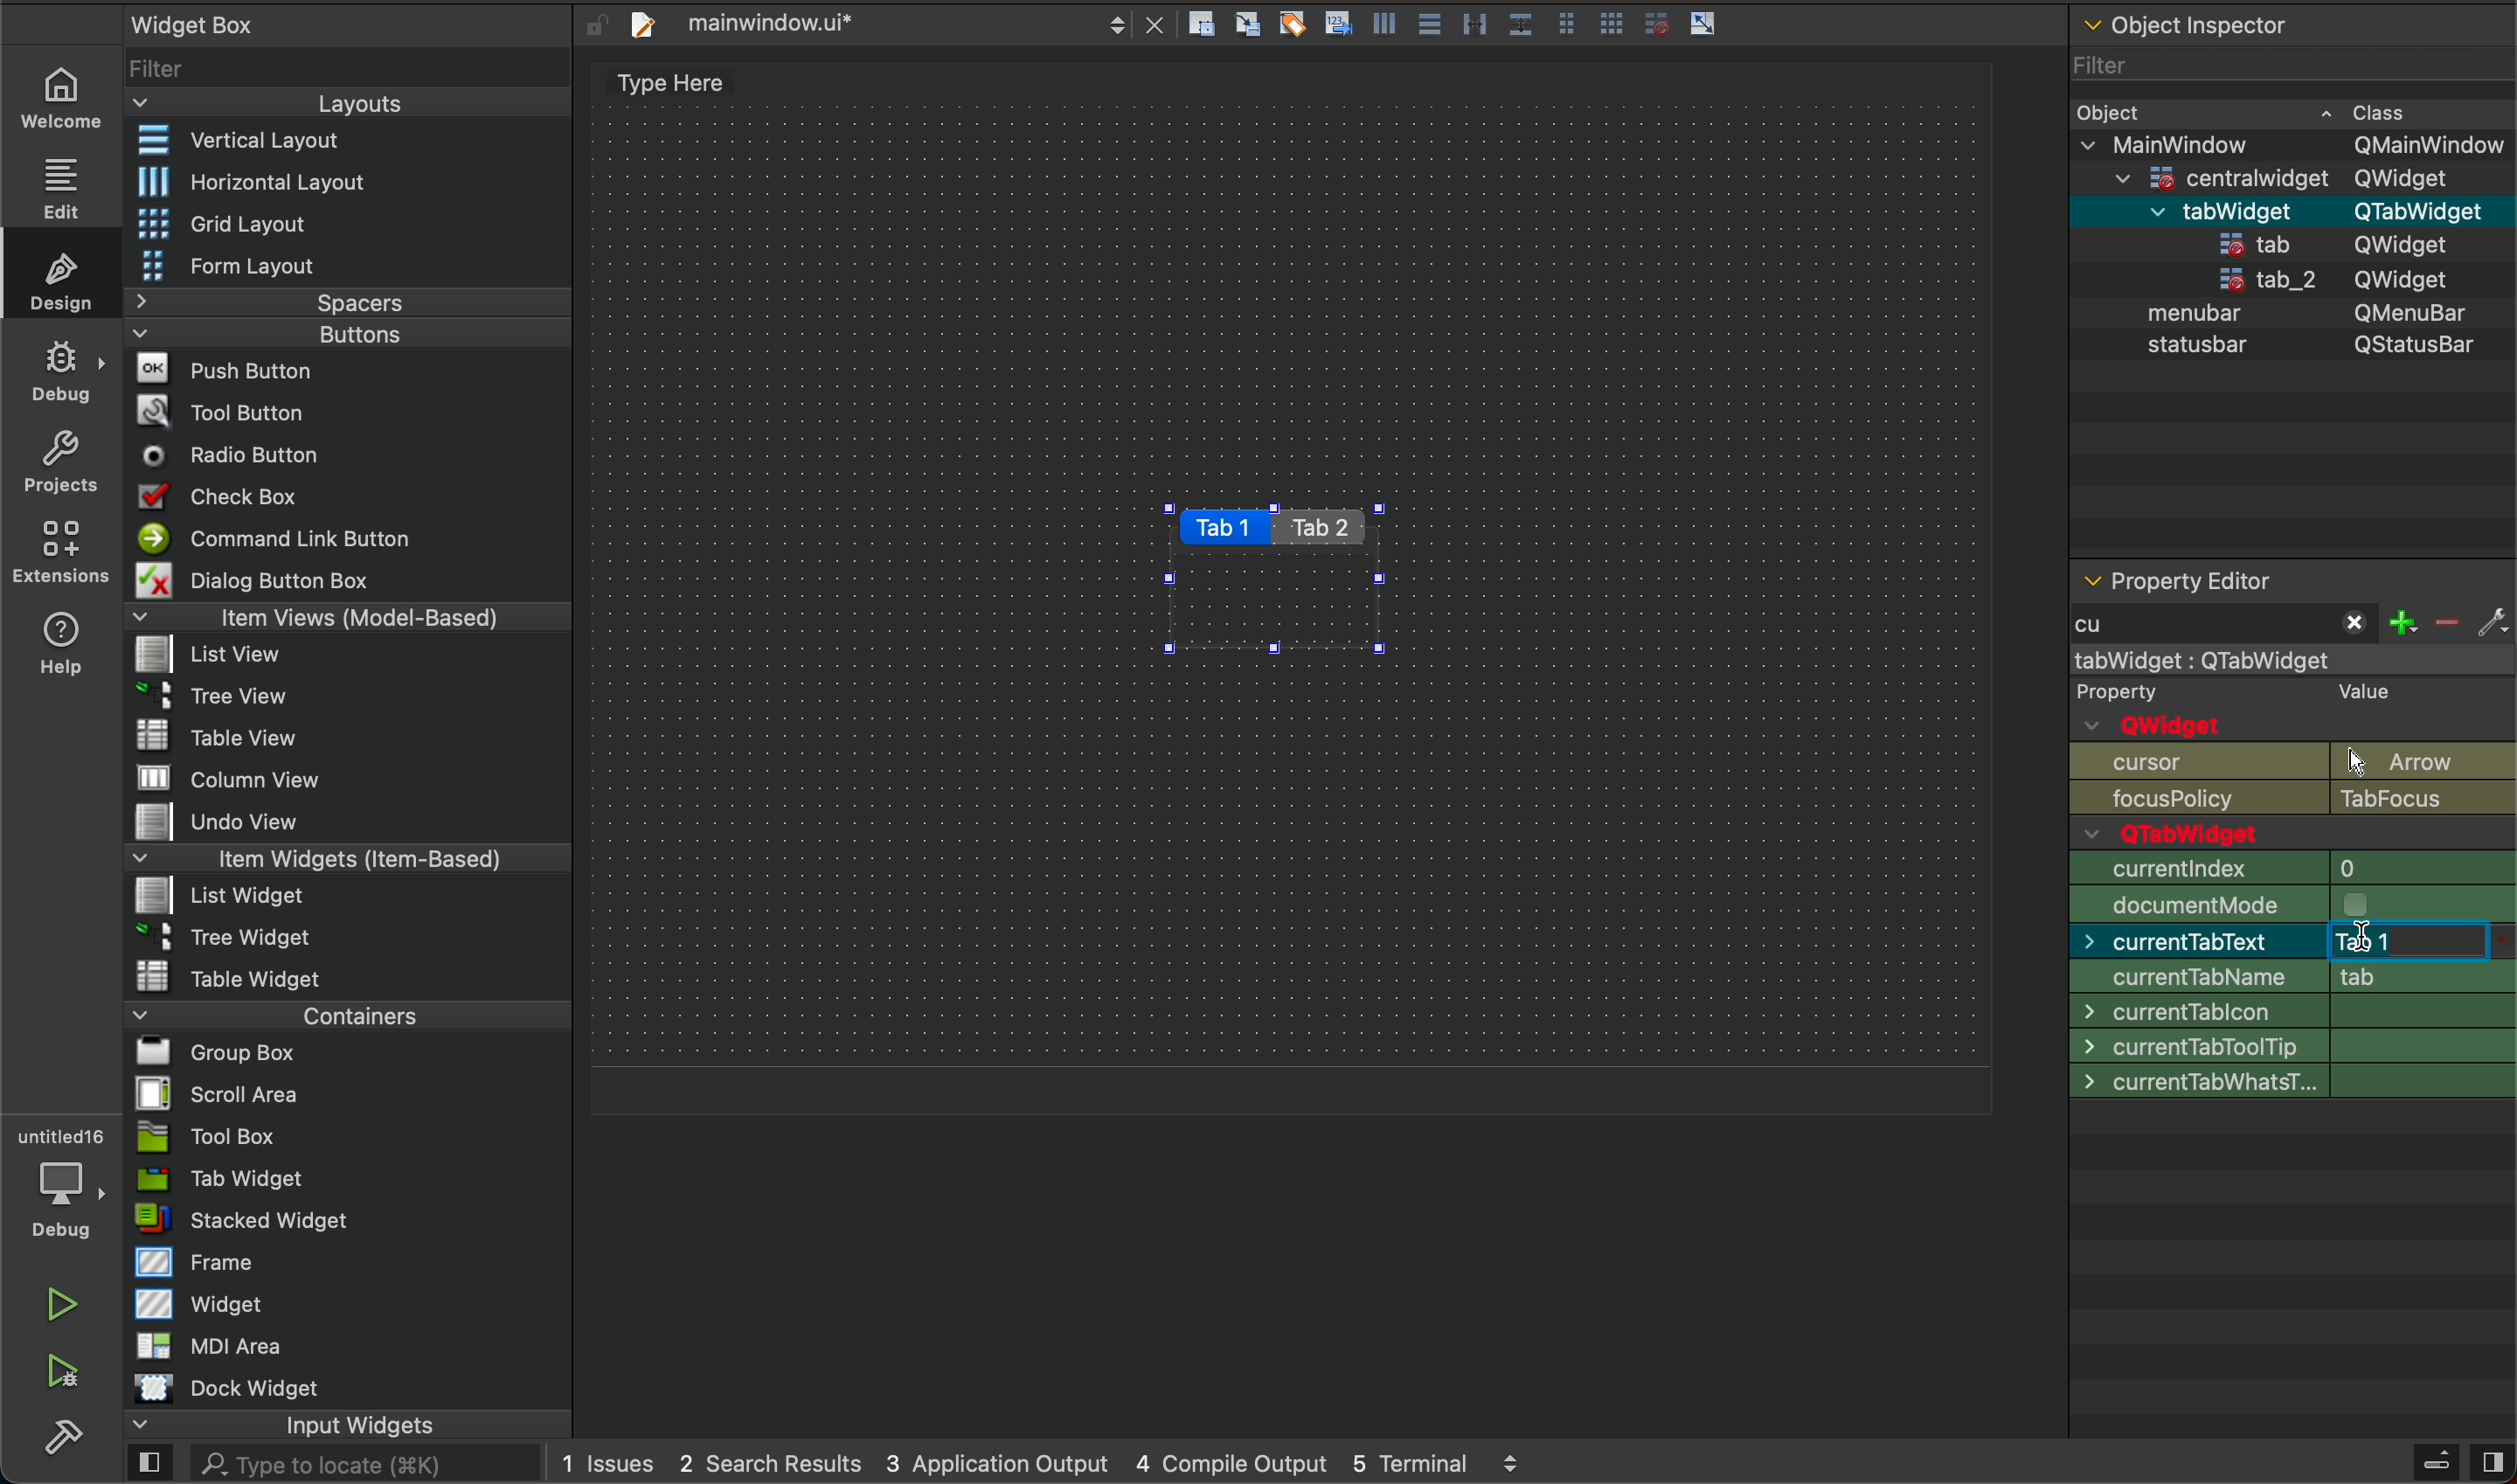 The width and height of the screenshot is (2517, 1484). What do you see at coordinates (216, 1047) in the screenshot?
I see `Bl Group Box` at bounding box center [216, 1047].